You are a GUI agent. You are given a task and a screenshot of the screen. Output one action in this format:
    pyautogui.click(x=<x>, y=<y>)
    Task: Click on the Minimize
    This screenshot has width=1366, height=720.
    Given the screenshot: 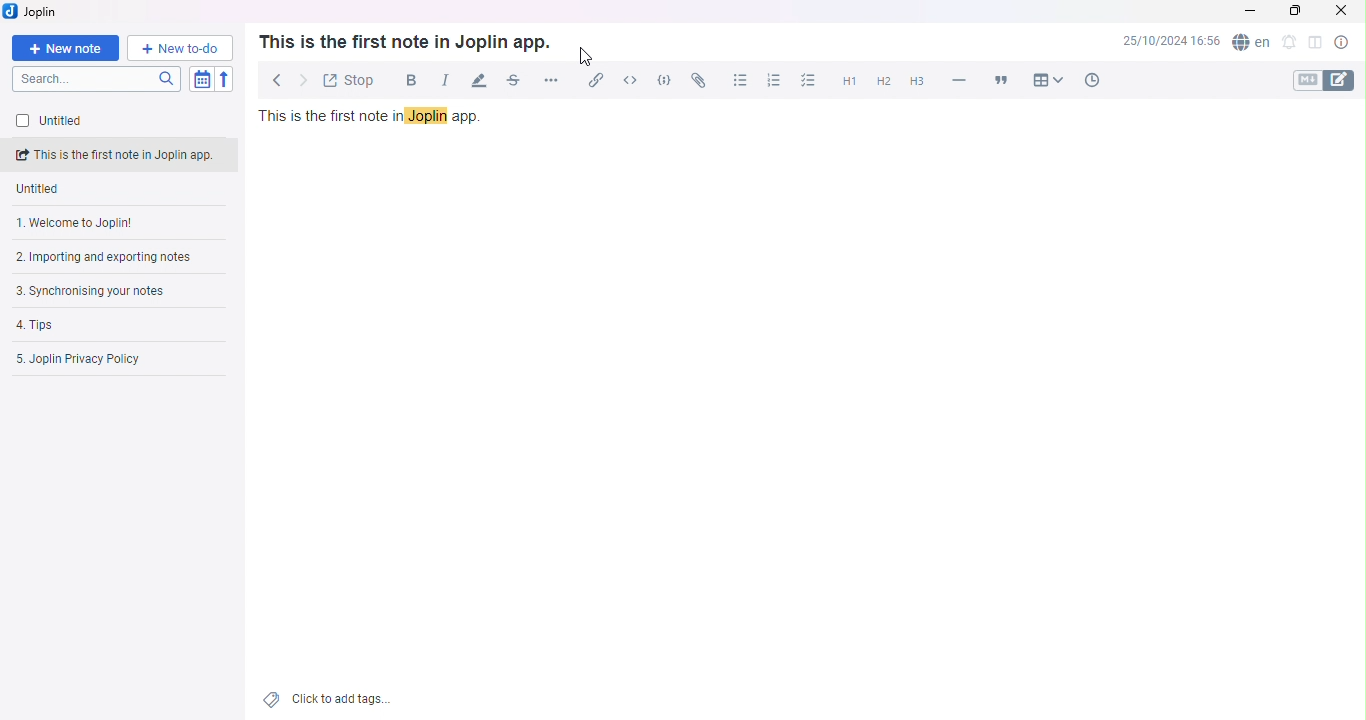 What is the action you would take?
    pyautogui.click(x=1252, y=12)
    